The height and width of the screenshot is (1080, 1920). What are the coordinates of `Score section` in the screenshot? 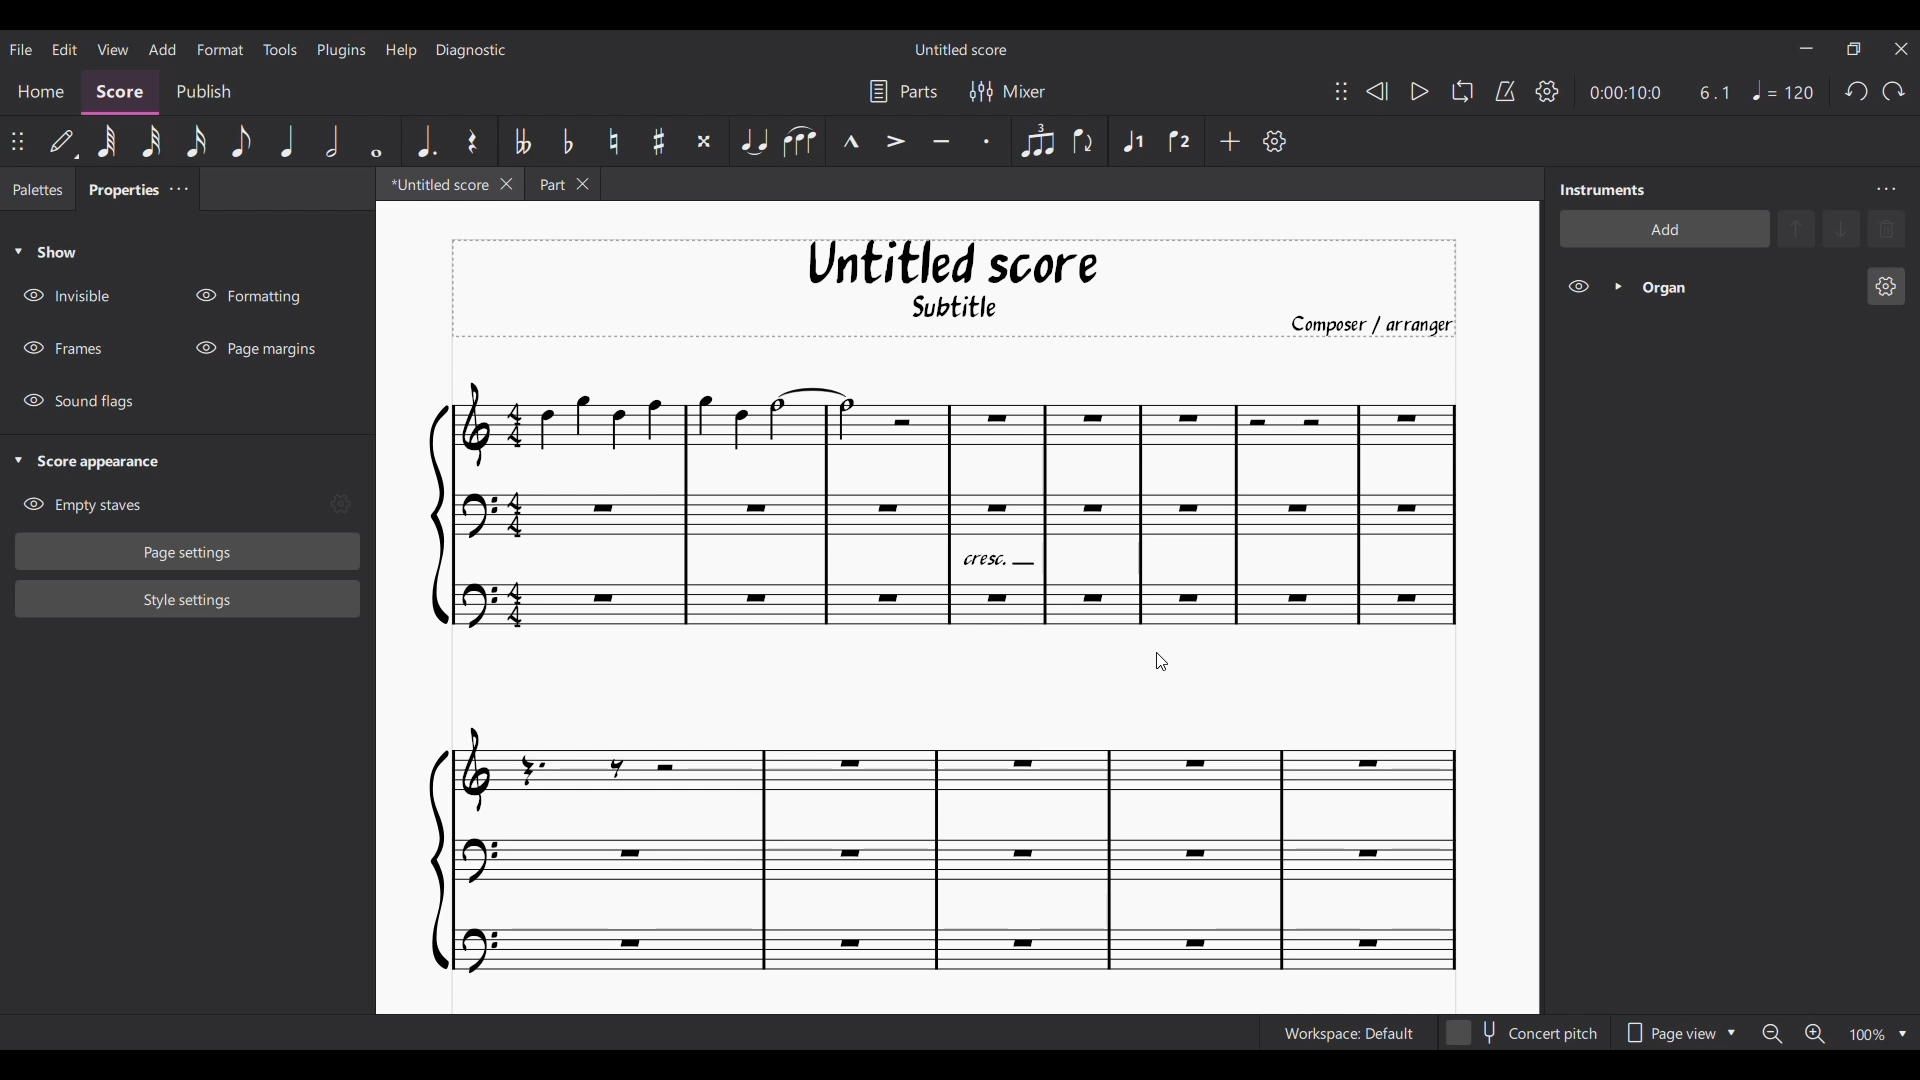 It's located at (119, 93).